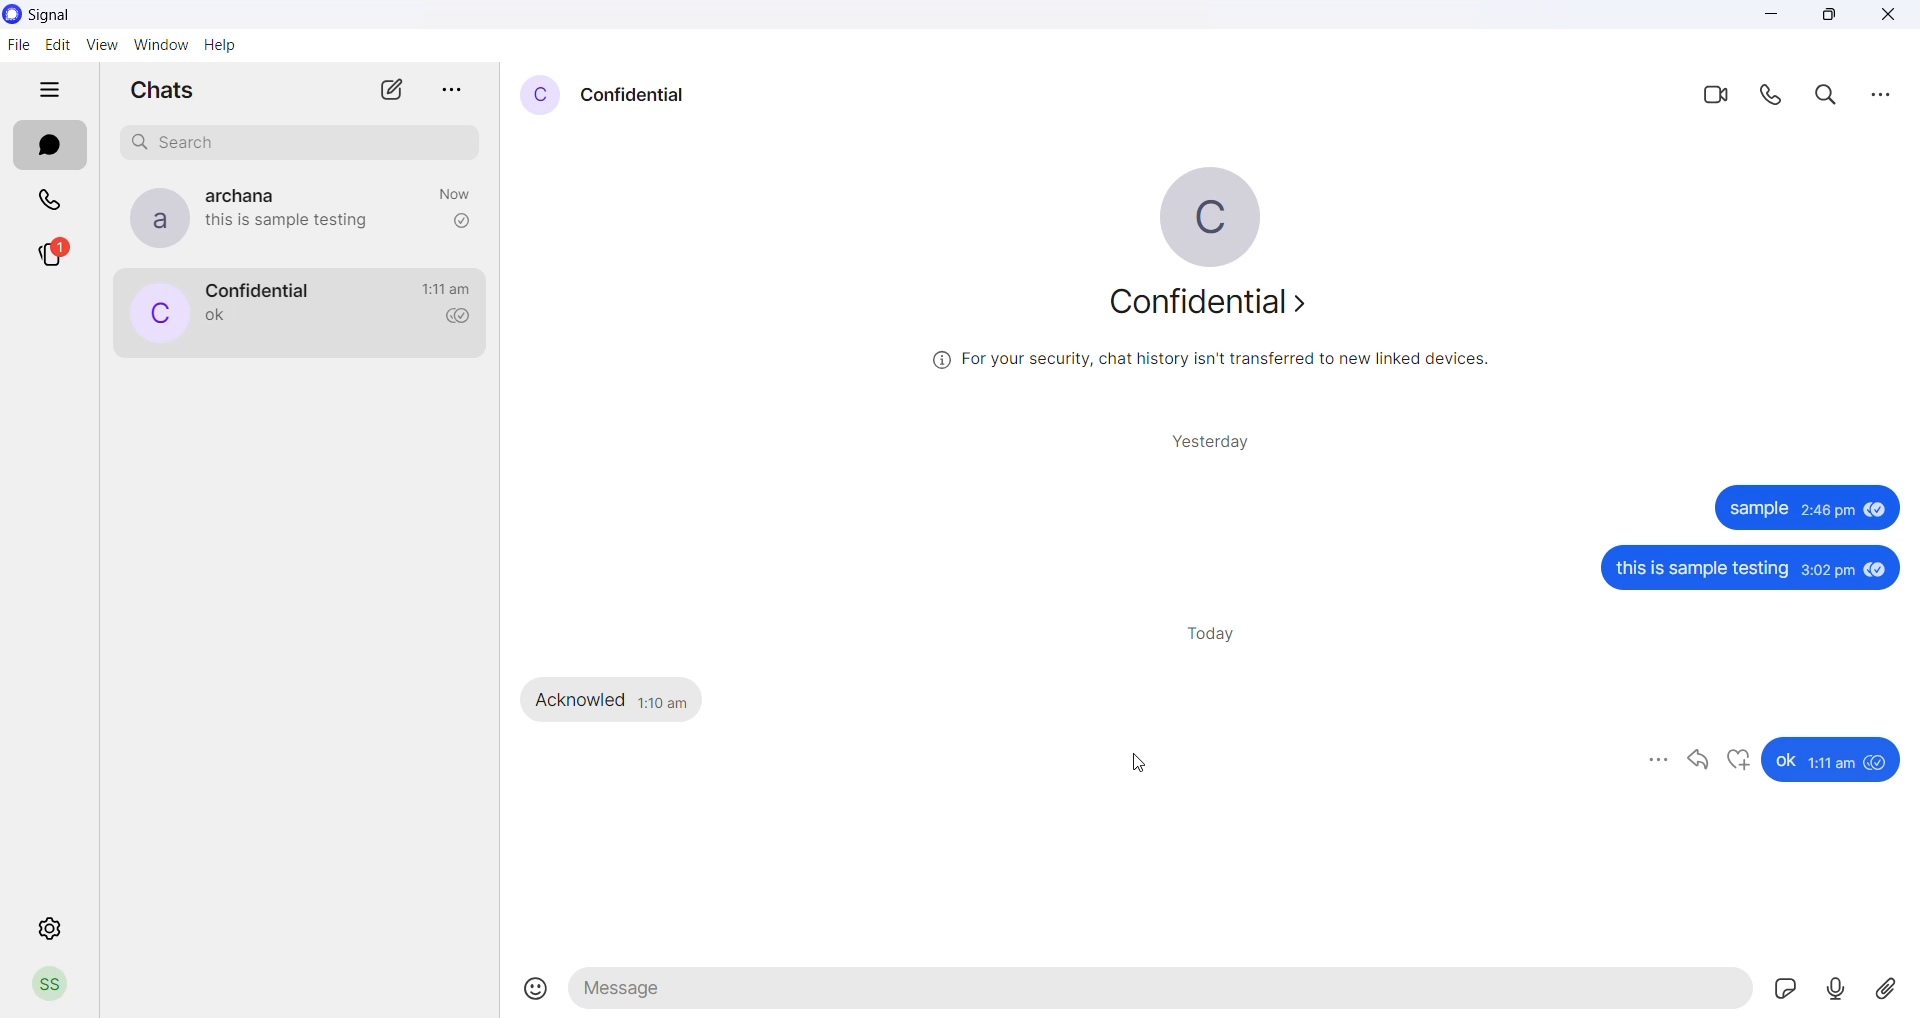  I want to click on profile picture, so click(152, 218).